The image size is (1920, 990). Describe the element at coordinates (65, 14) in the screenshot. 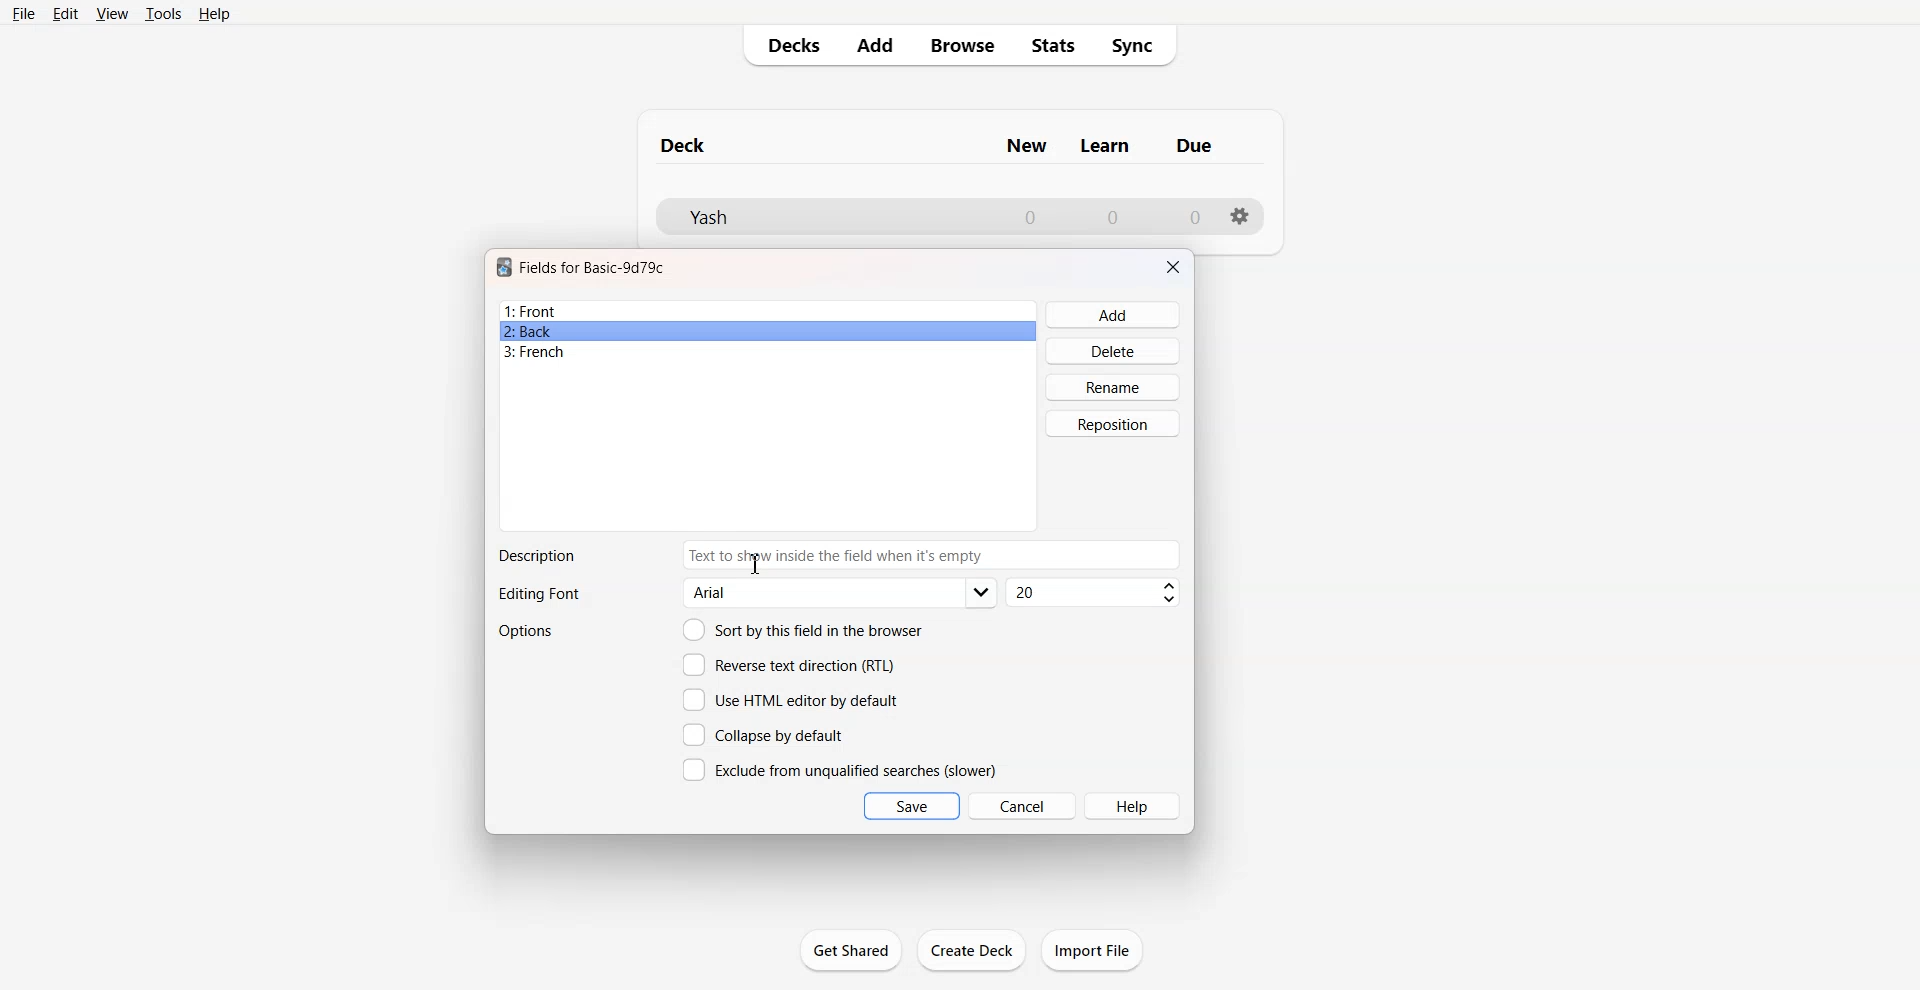

I see `Edit` at that location.